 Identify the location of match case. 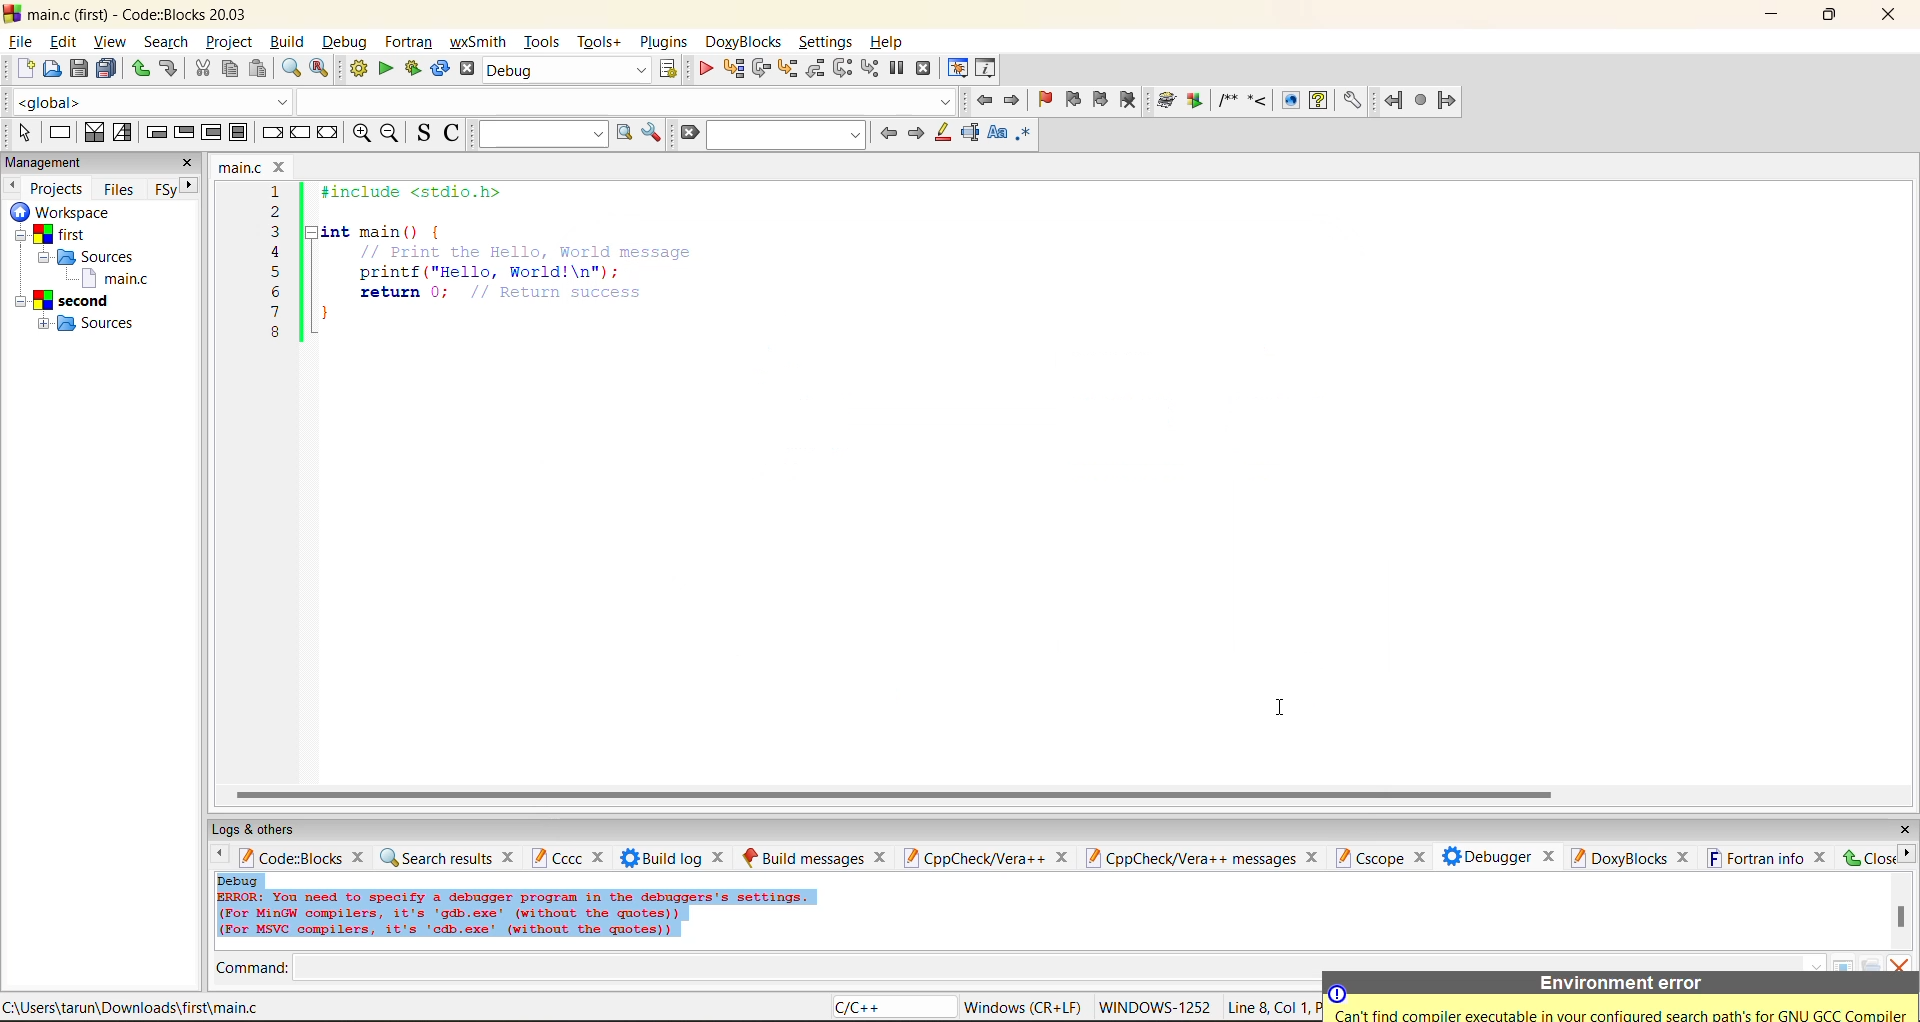
(996, 134).